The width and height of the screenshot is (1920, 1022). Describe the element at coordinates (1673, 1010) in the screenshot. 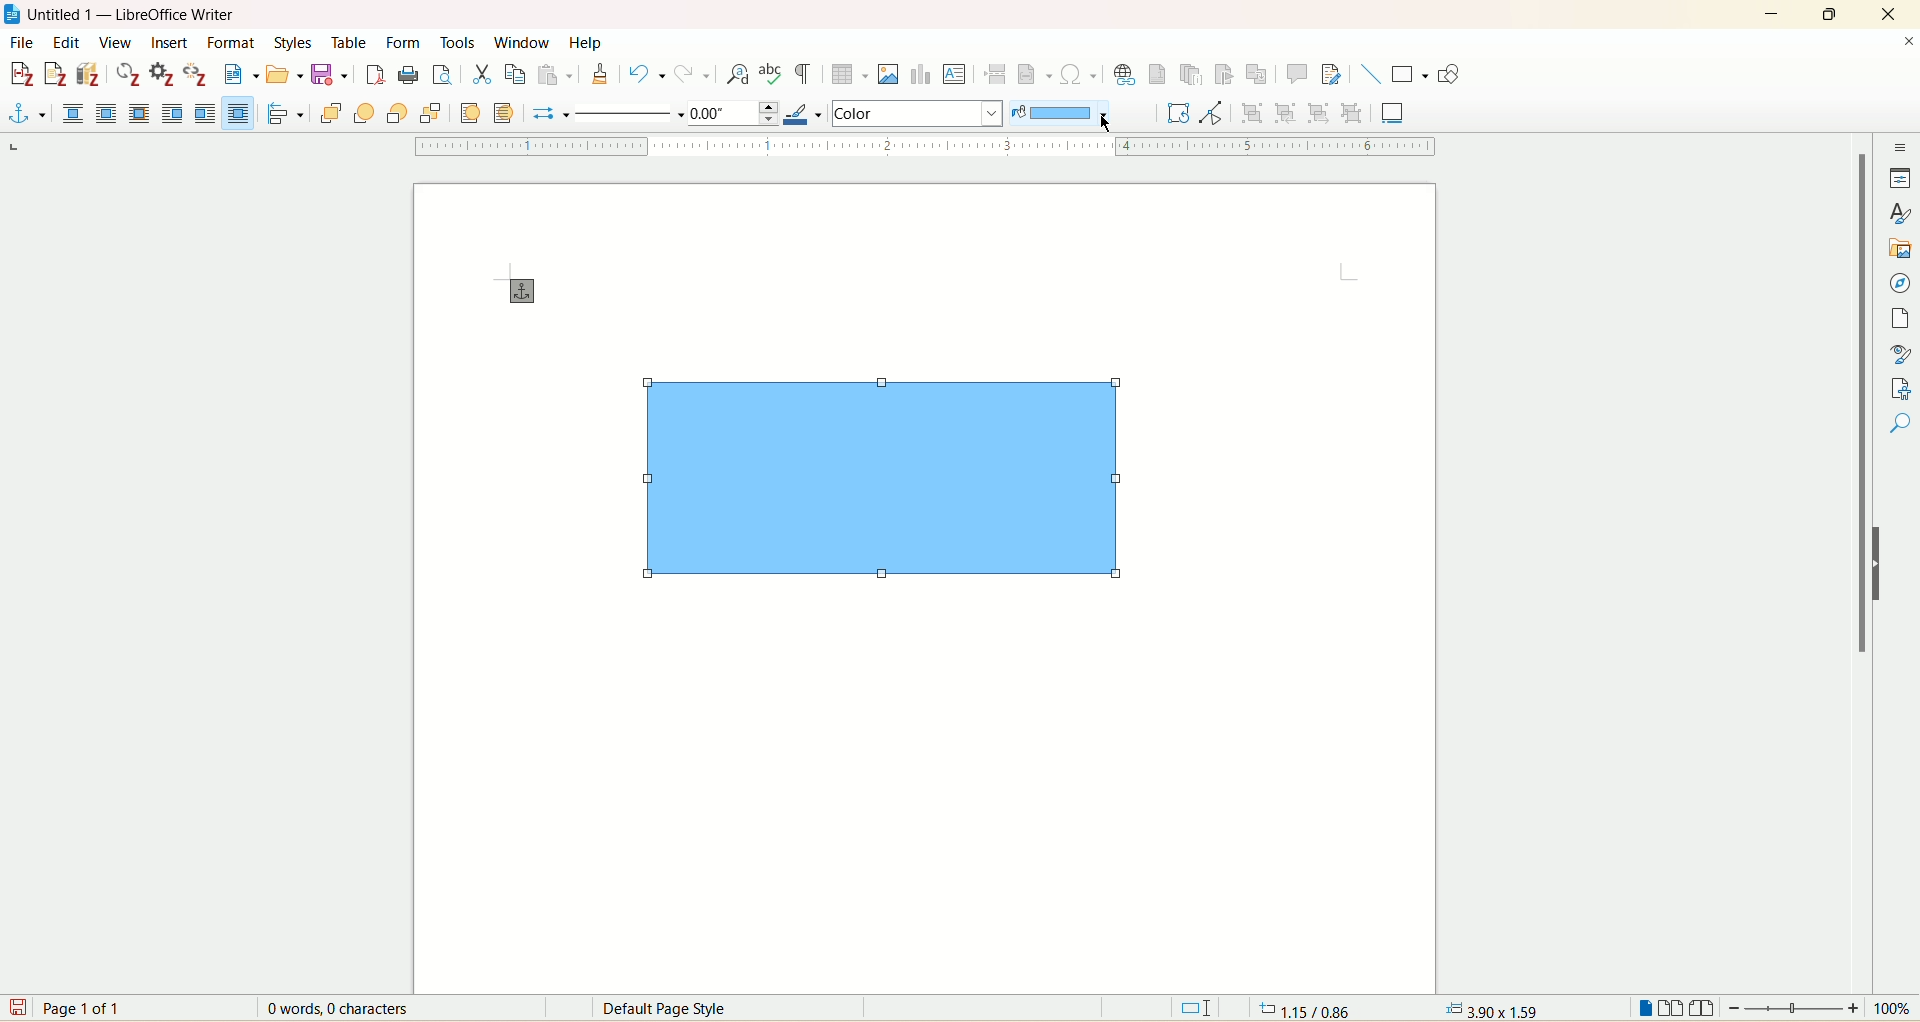

I see `multiple page view` at that location.